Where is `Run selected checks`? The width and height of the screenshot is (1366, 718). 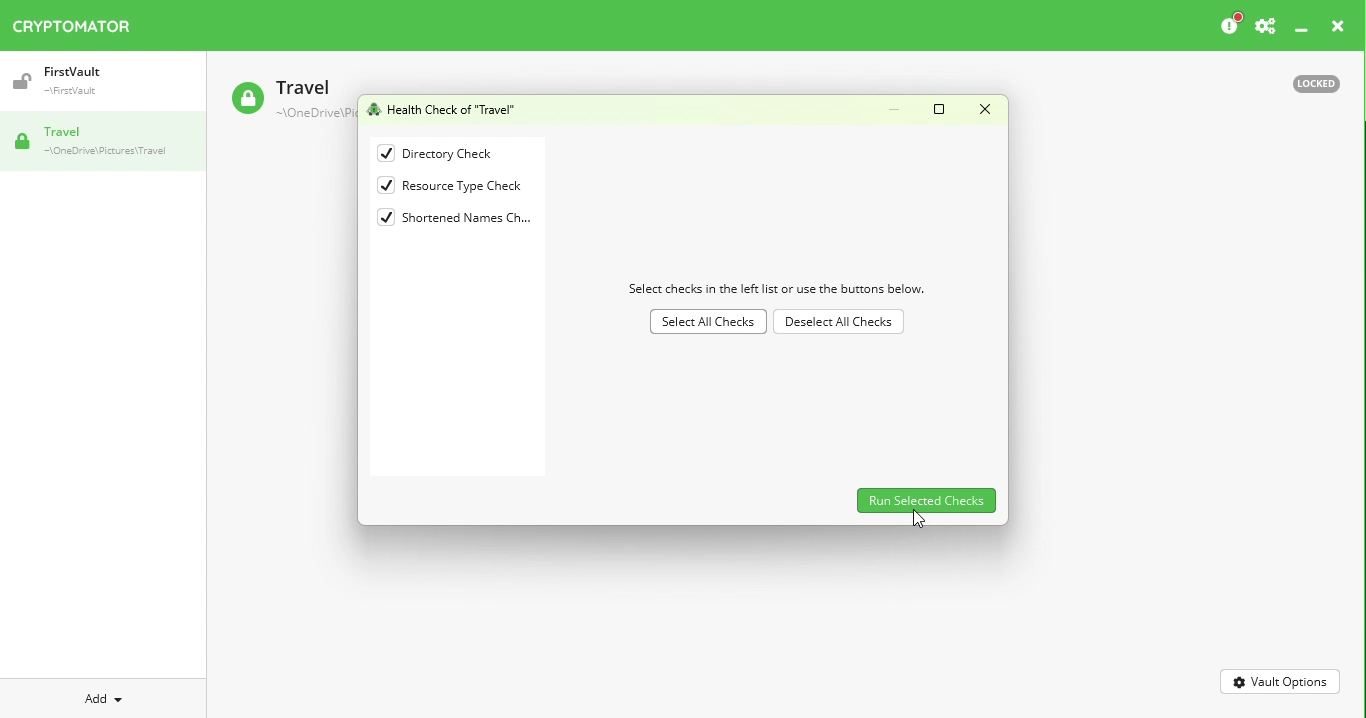 Run selected checks is located at coordinates (926, 501).